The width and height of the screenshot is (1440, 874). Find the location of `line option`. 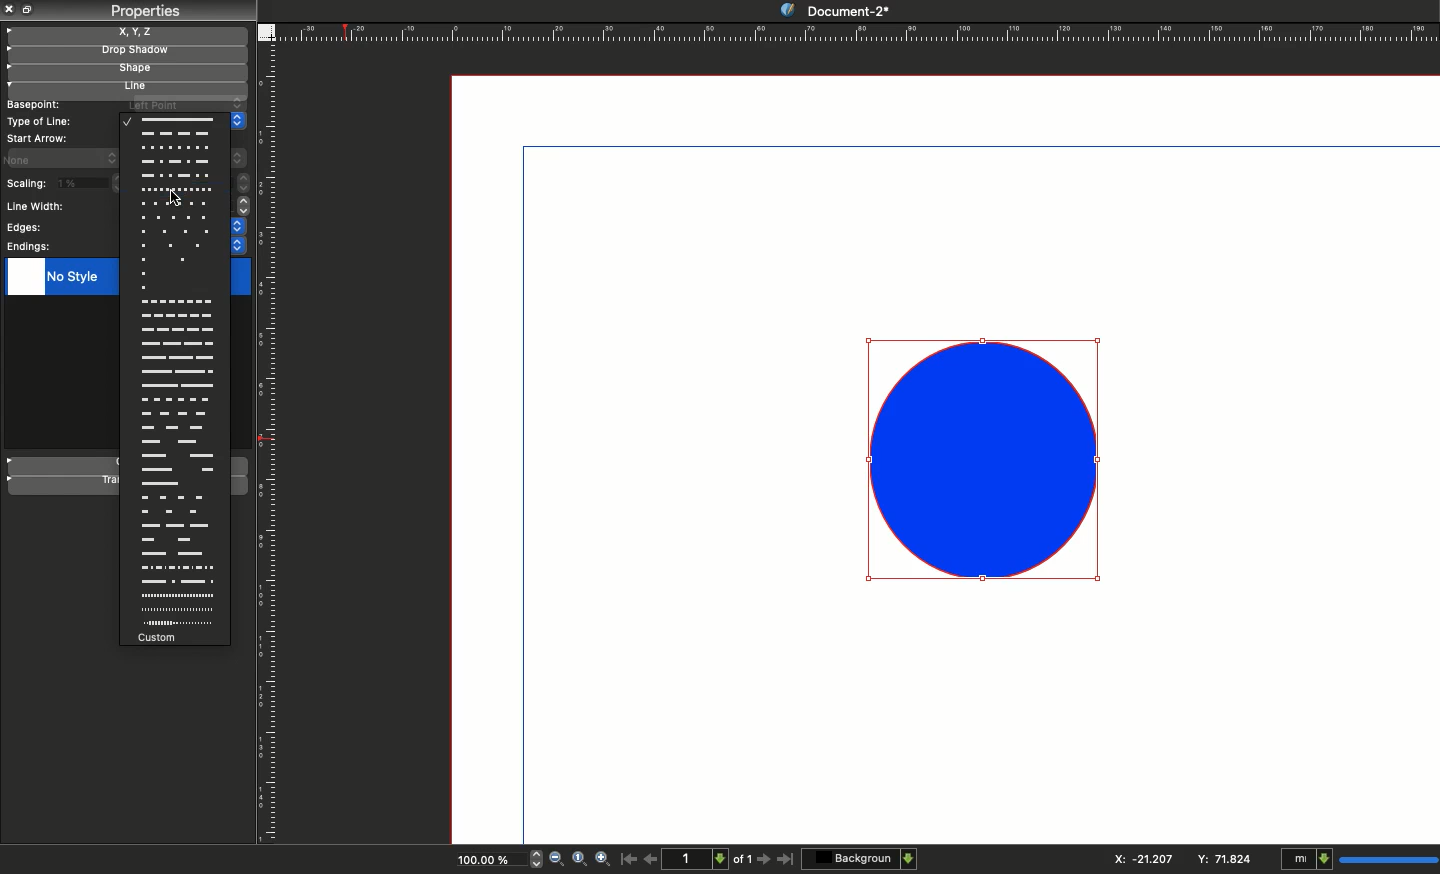

line option is located at coordinates (176, 188).